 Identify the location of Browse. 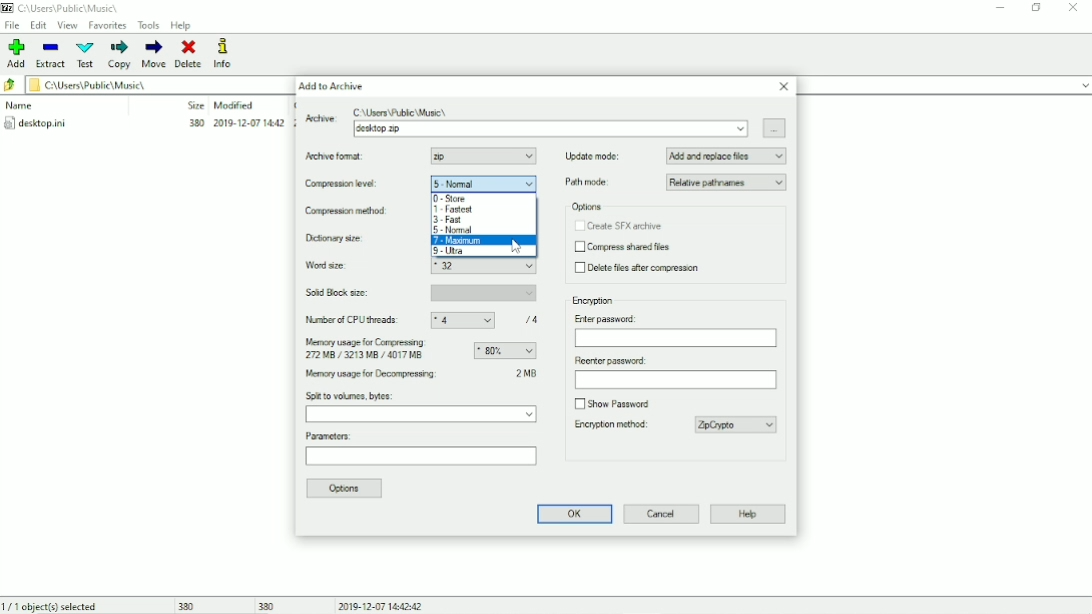
(776, 128).